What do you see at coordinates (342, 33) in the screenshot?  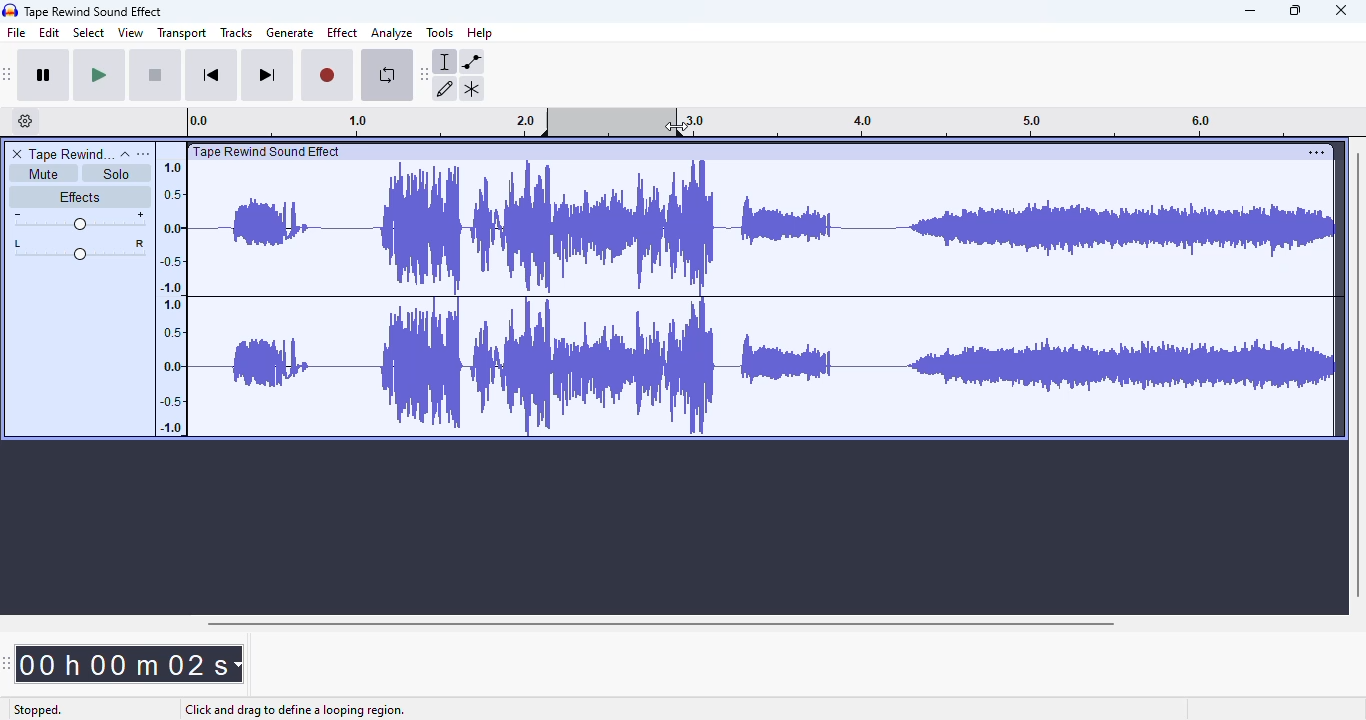 I see `effect` at bounding box center [342, 33].